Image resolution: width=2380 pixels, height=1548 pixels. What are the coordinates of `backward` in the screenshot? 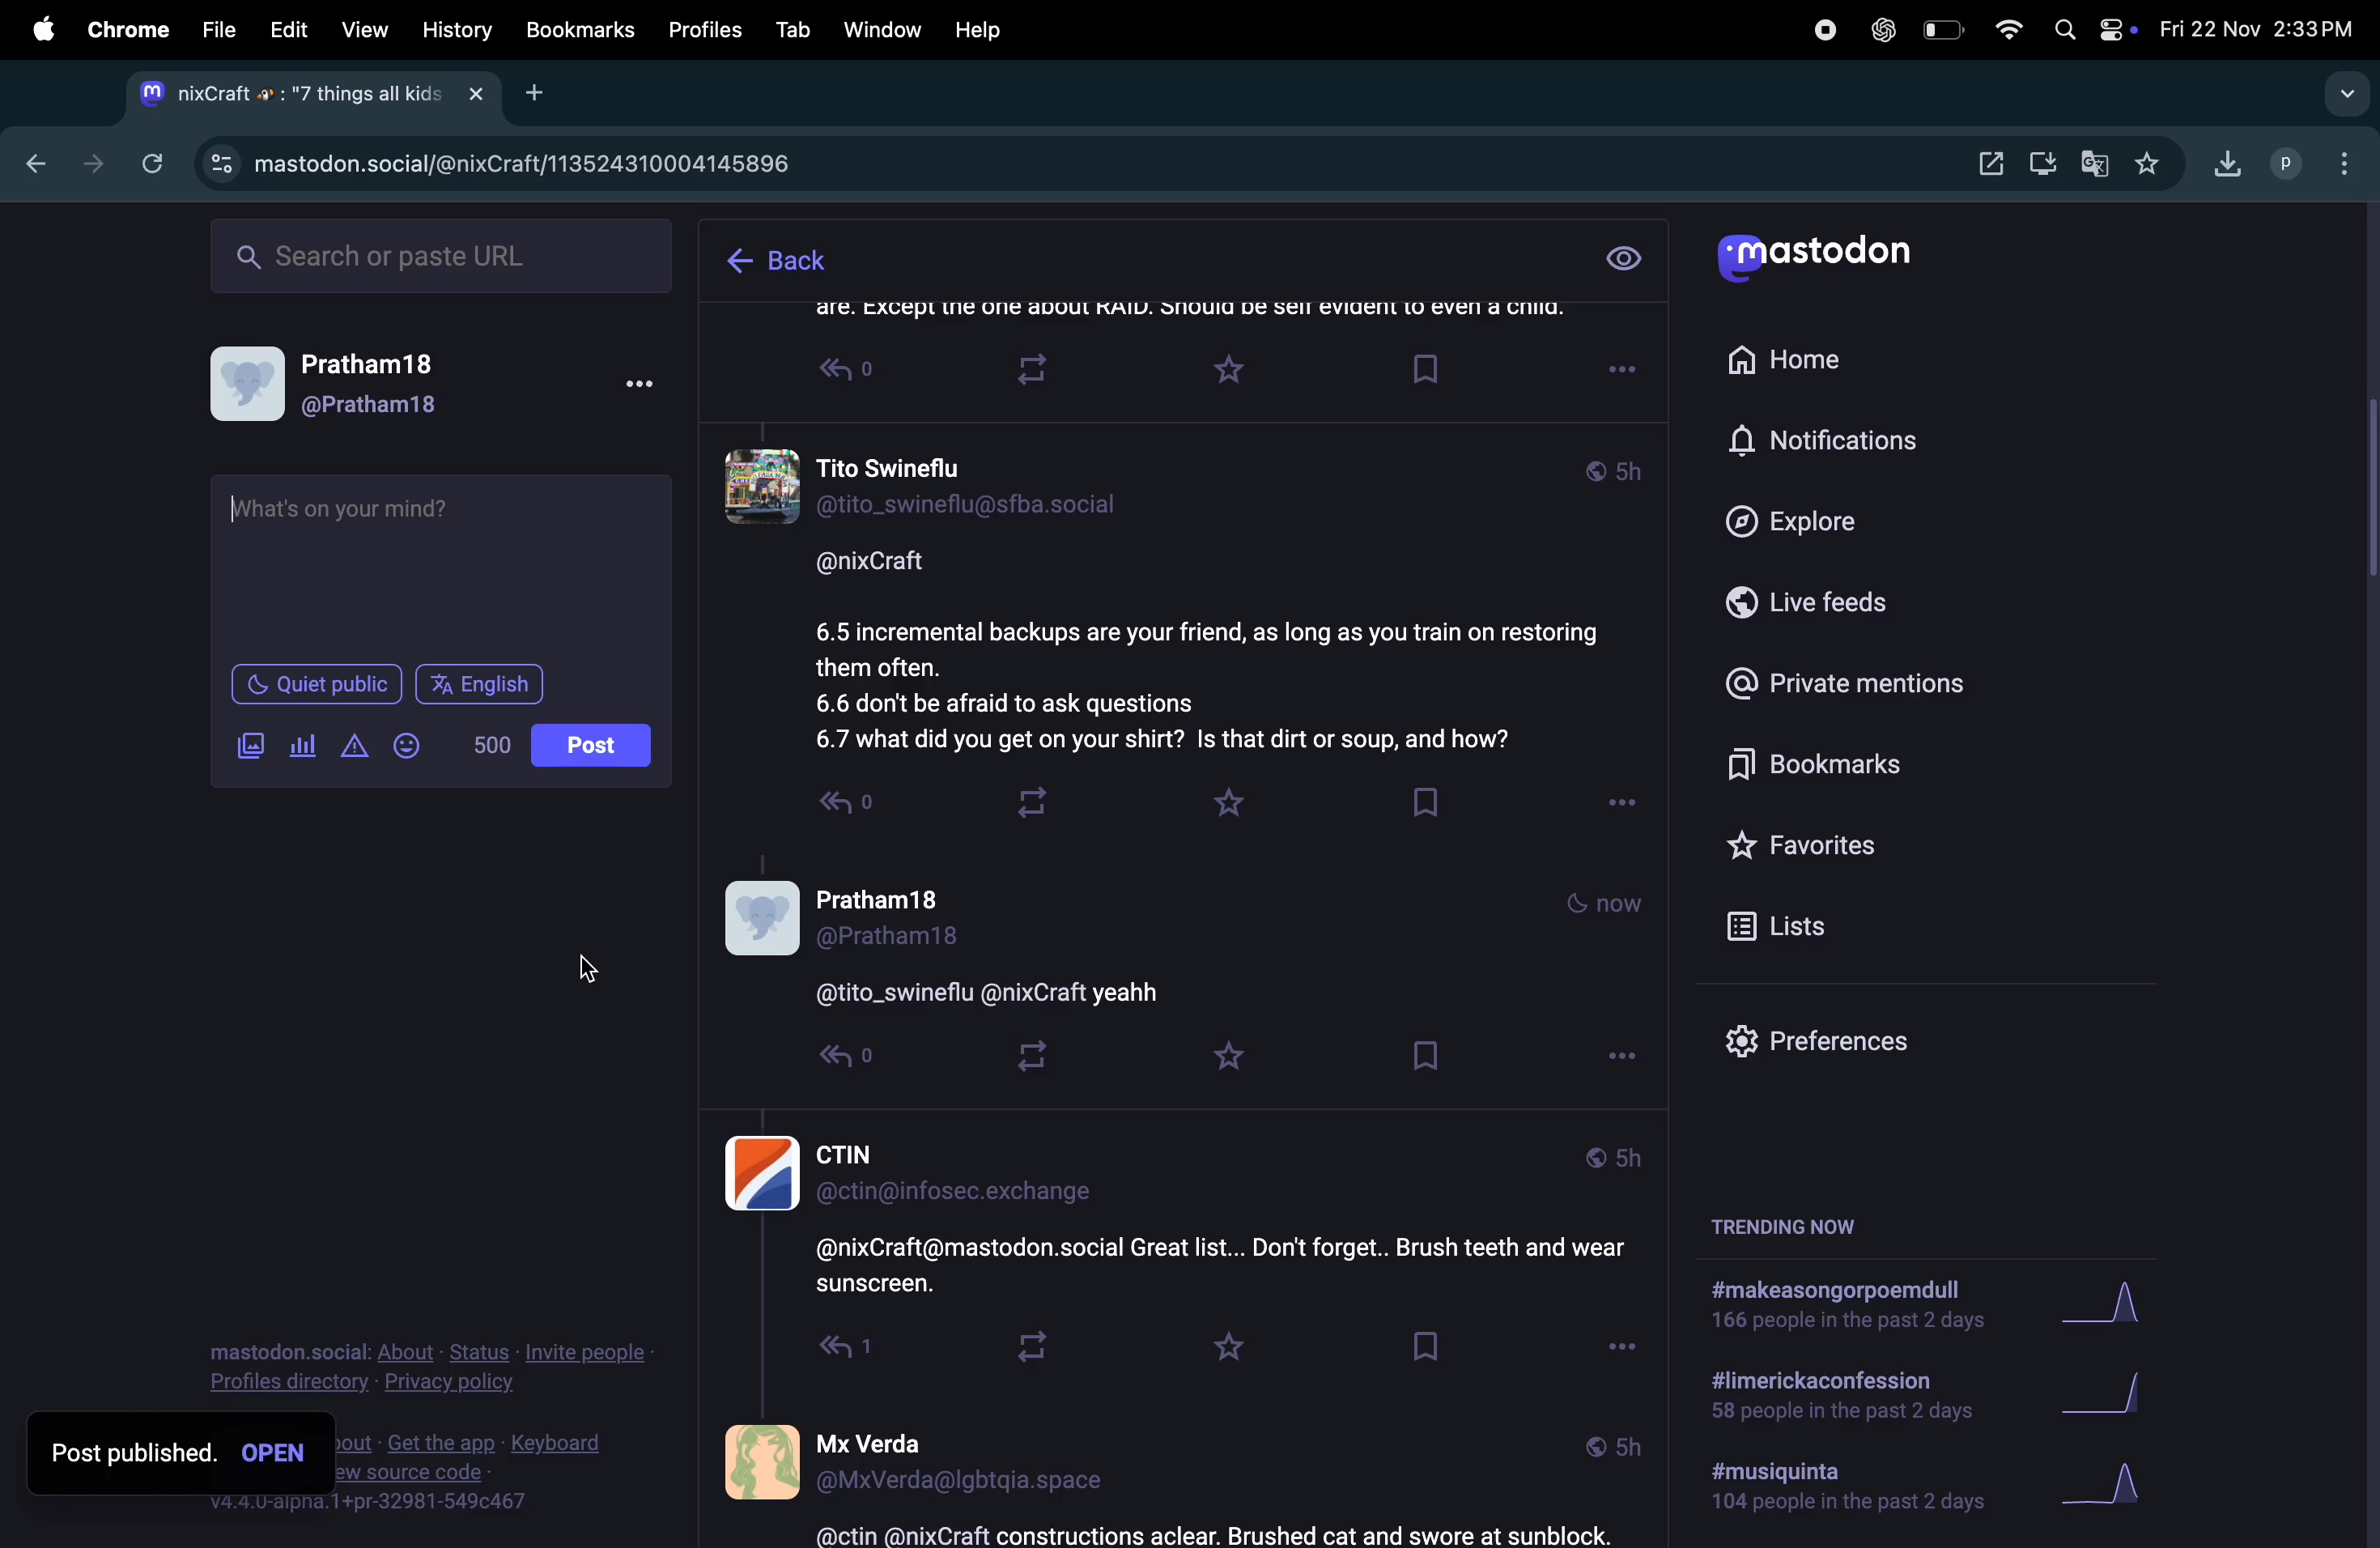 It's located at (27, 165).